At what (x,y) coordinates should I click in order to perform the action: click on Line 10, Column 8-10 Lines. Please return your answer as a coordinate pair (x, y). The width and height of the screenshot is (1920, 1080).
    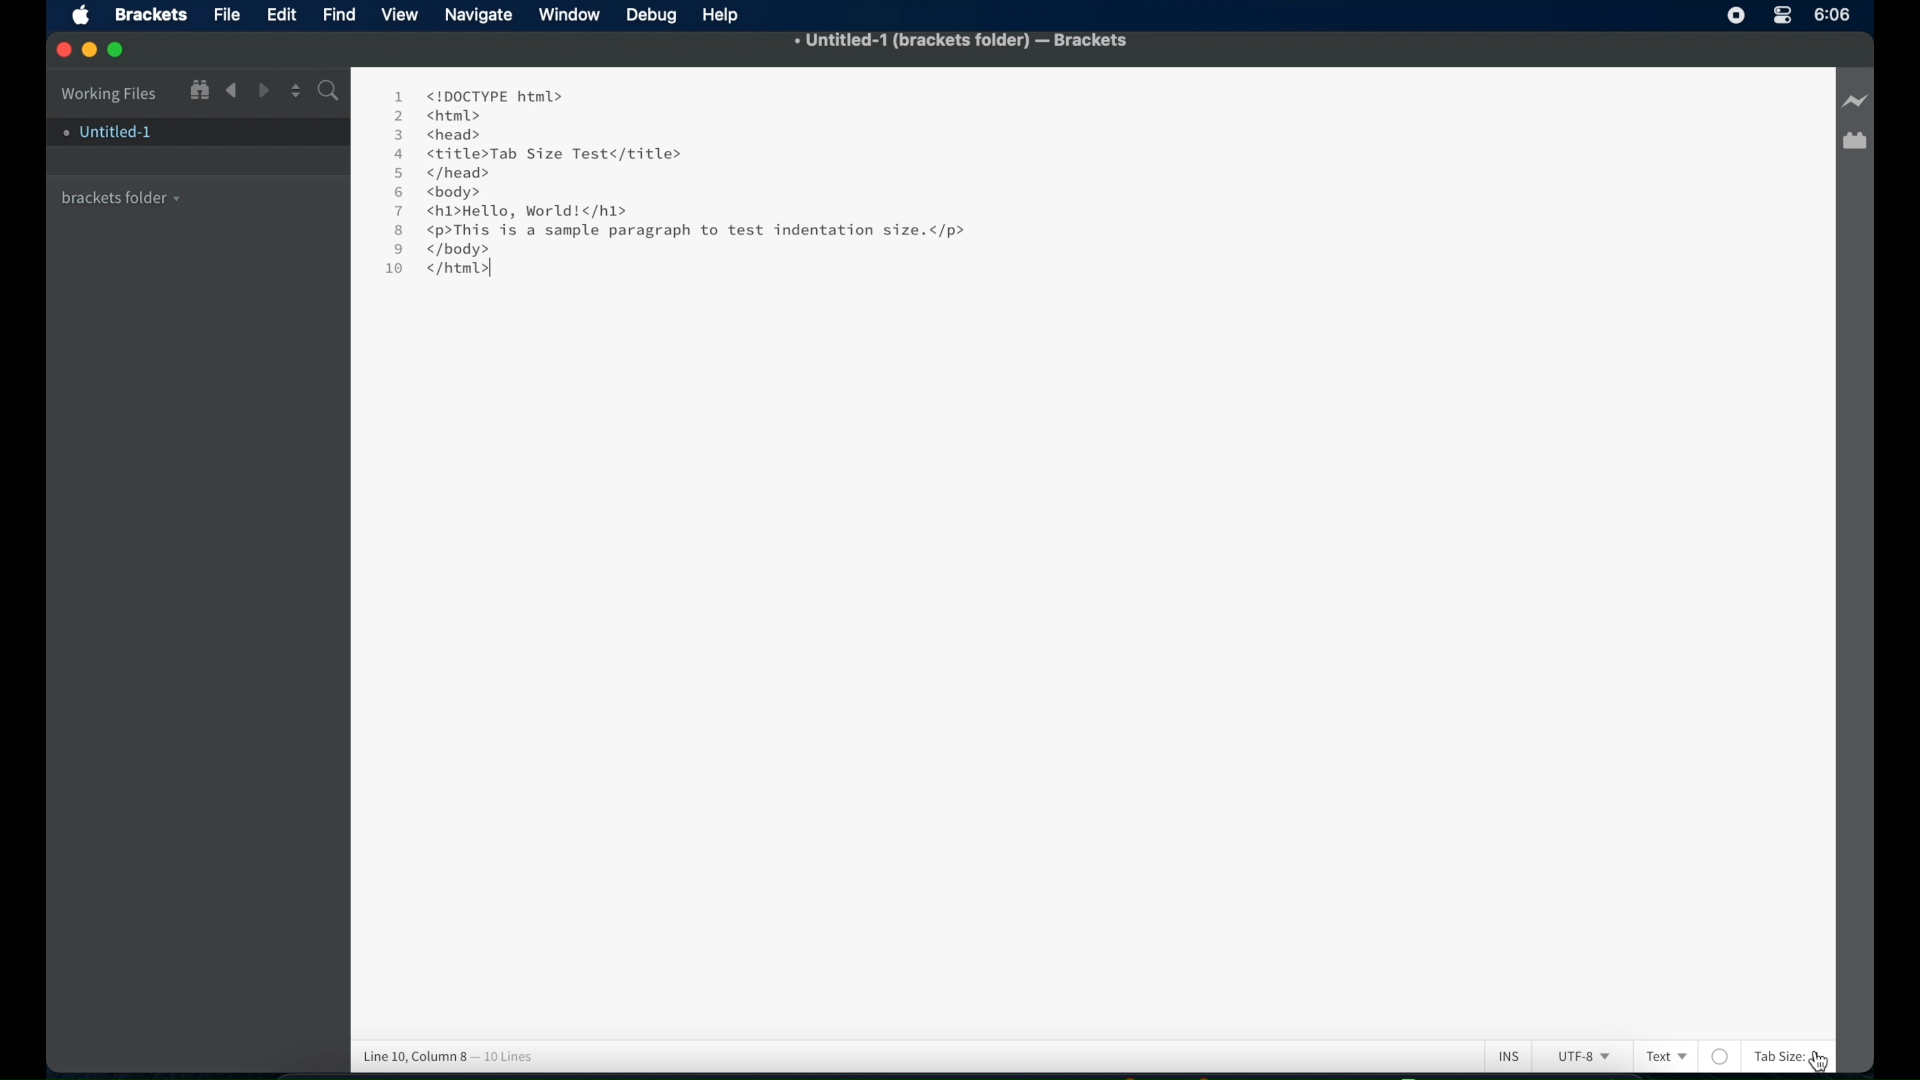
    Looking at the image, I should click on (458, 1053).